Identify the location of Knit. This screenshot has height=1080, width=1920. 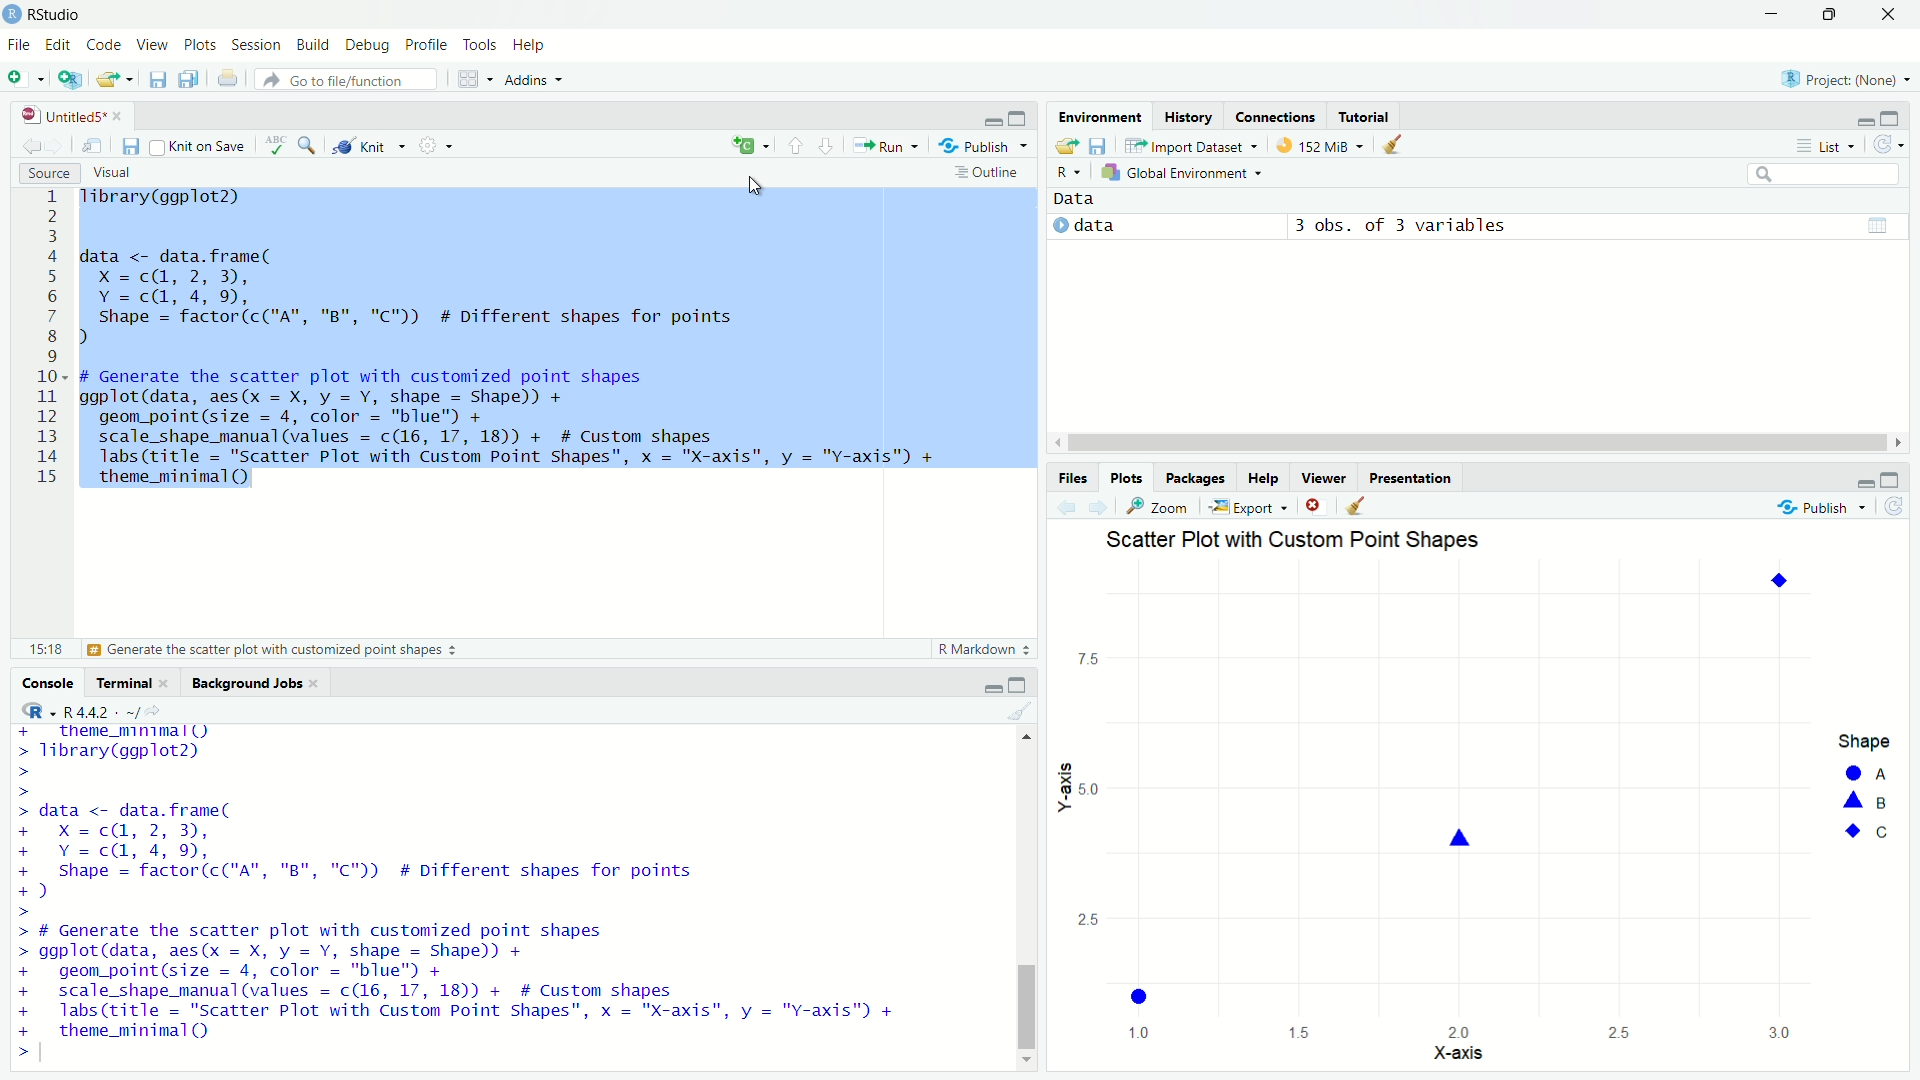
(368, 145).